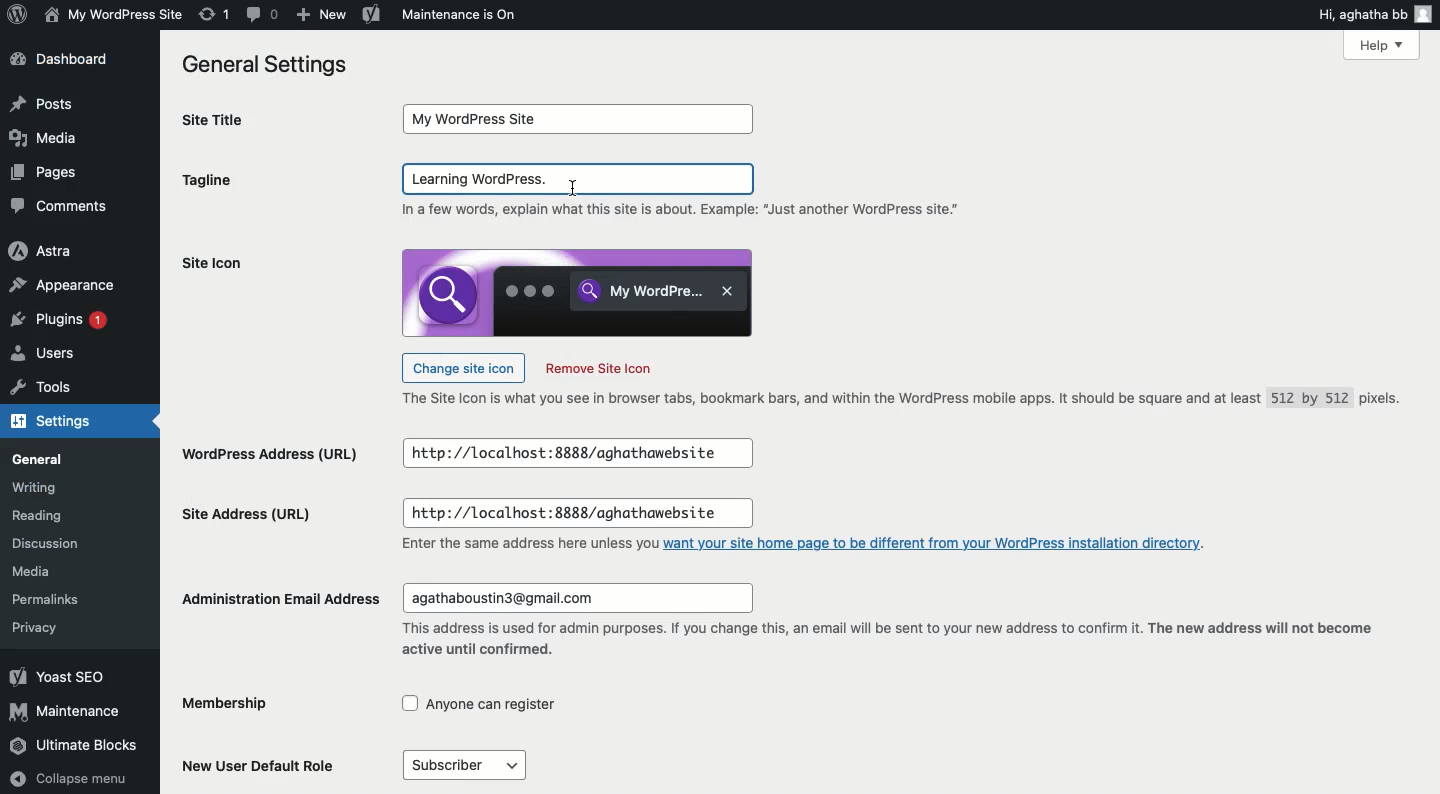 The height and width of the screenshot is (794, 1440). What do you see at coordinates (37, 572) in the screenshot?
I see `Media` at bounding box center [37, 572].